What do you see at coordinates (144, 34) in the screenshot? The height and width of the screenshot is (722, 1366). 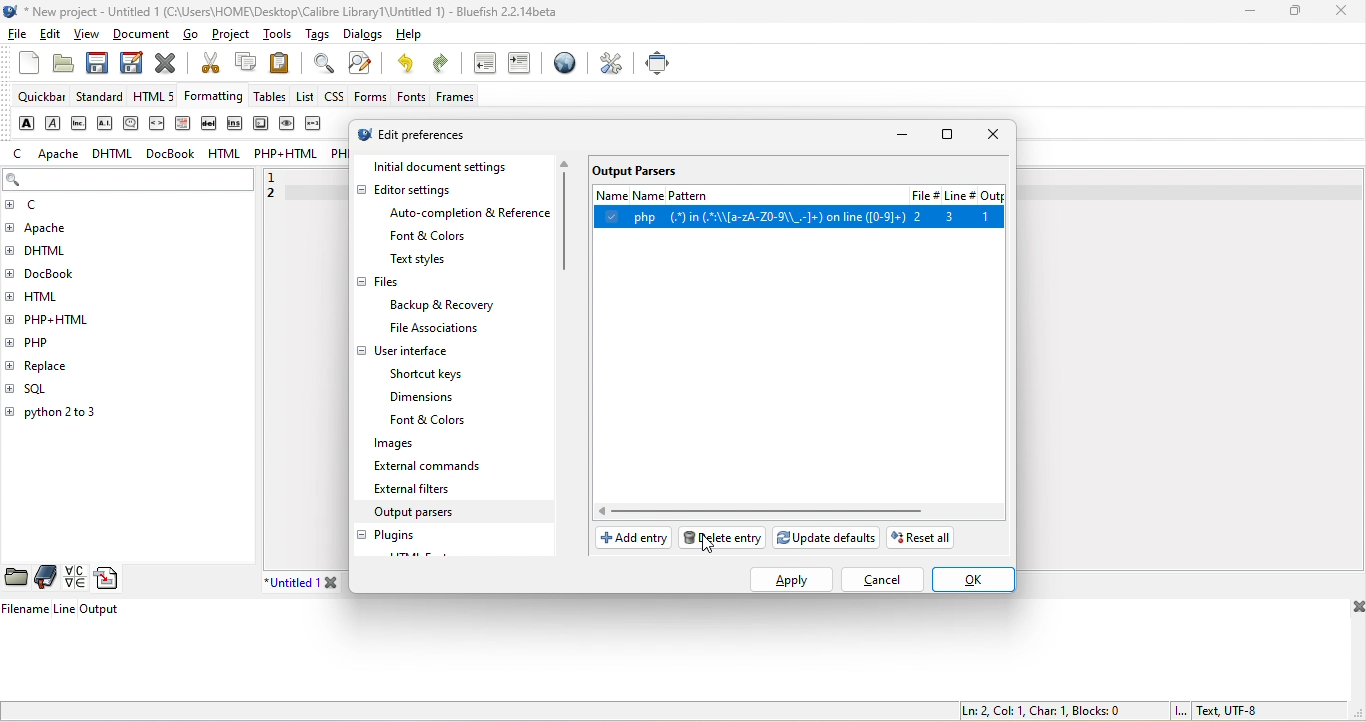 I see `document` at bounding box center [144, 34].